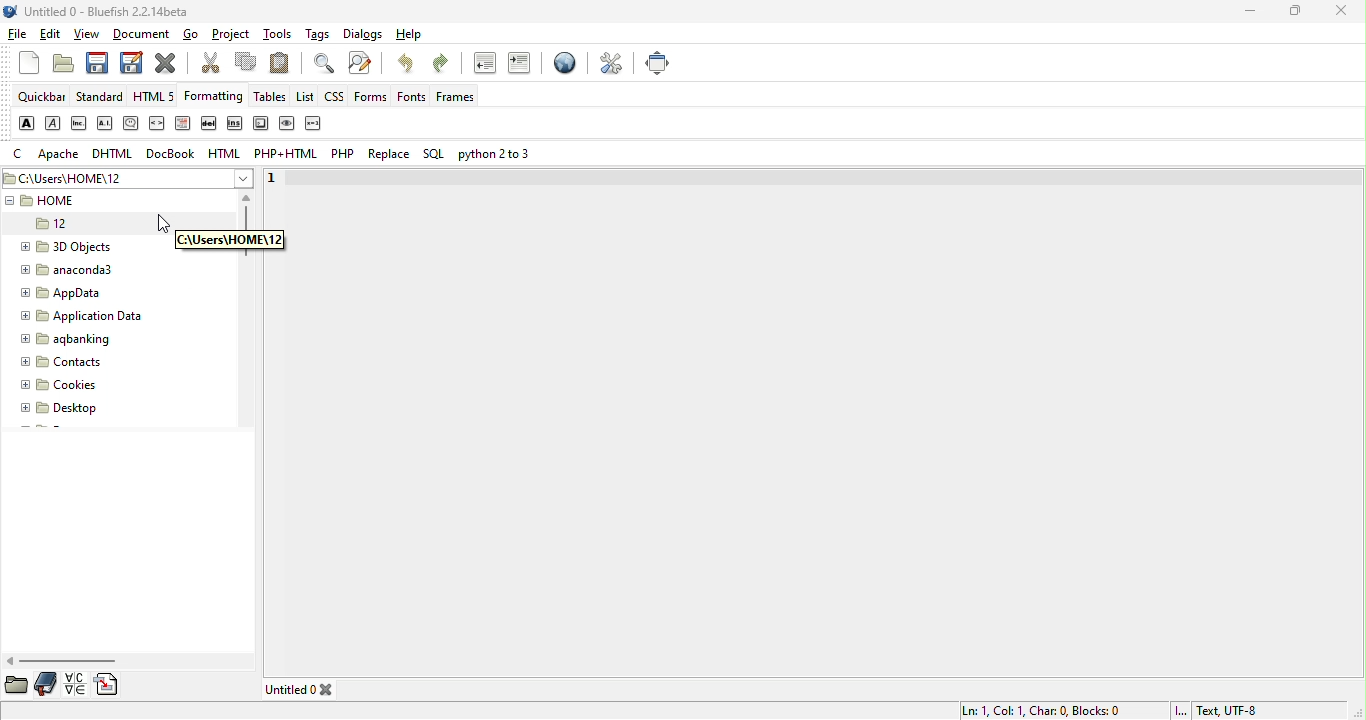 The image size is (1366, 720). What do you see at coordinates (170, 65) in the screenshot?
I see `close current file` at bounding box center [170, 65].